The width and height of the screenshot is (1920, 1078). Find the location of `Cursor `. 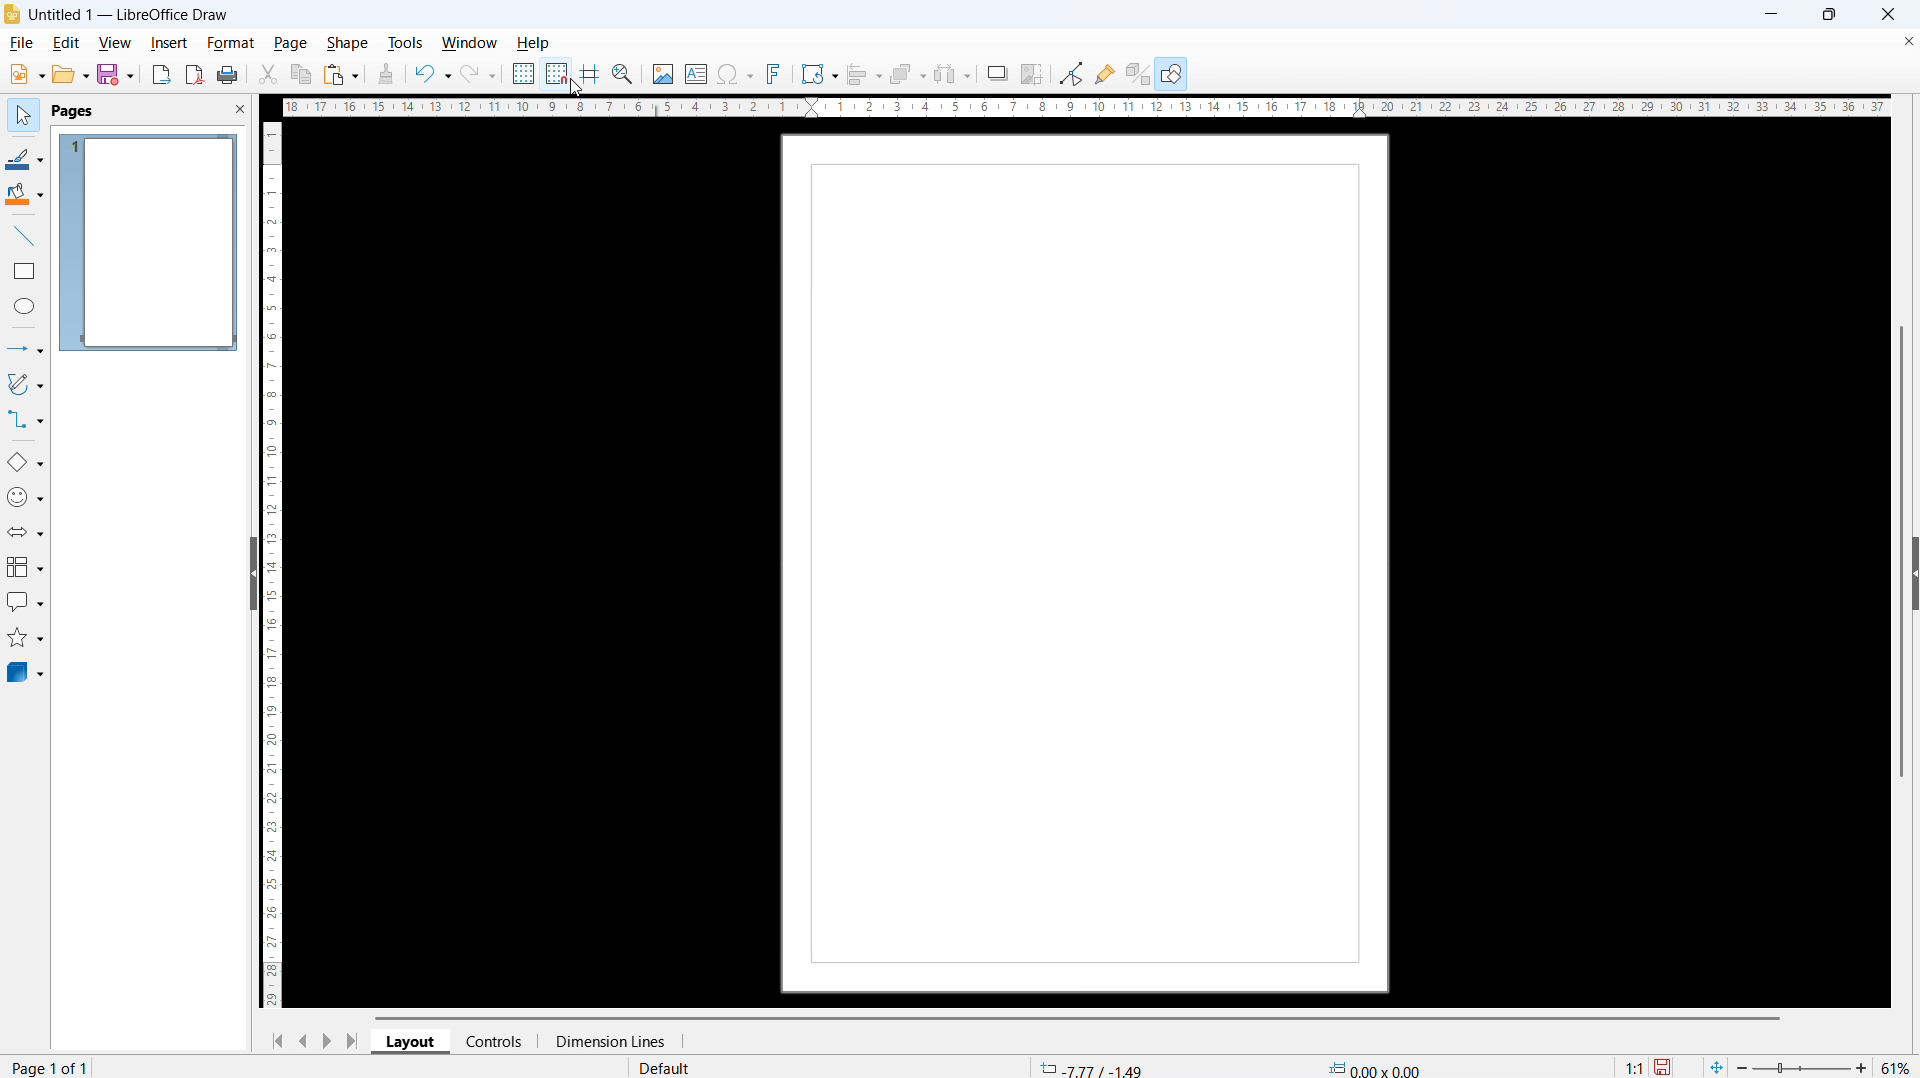

Cursor  is located at coordinates (578, 90).